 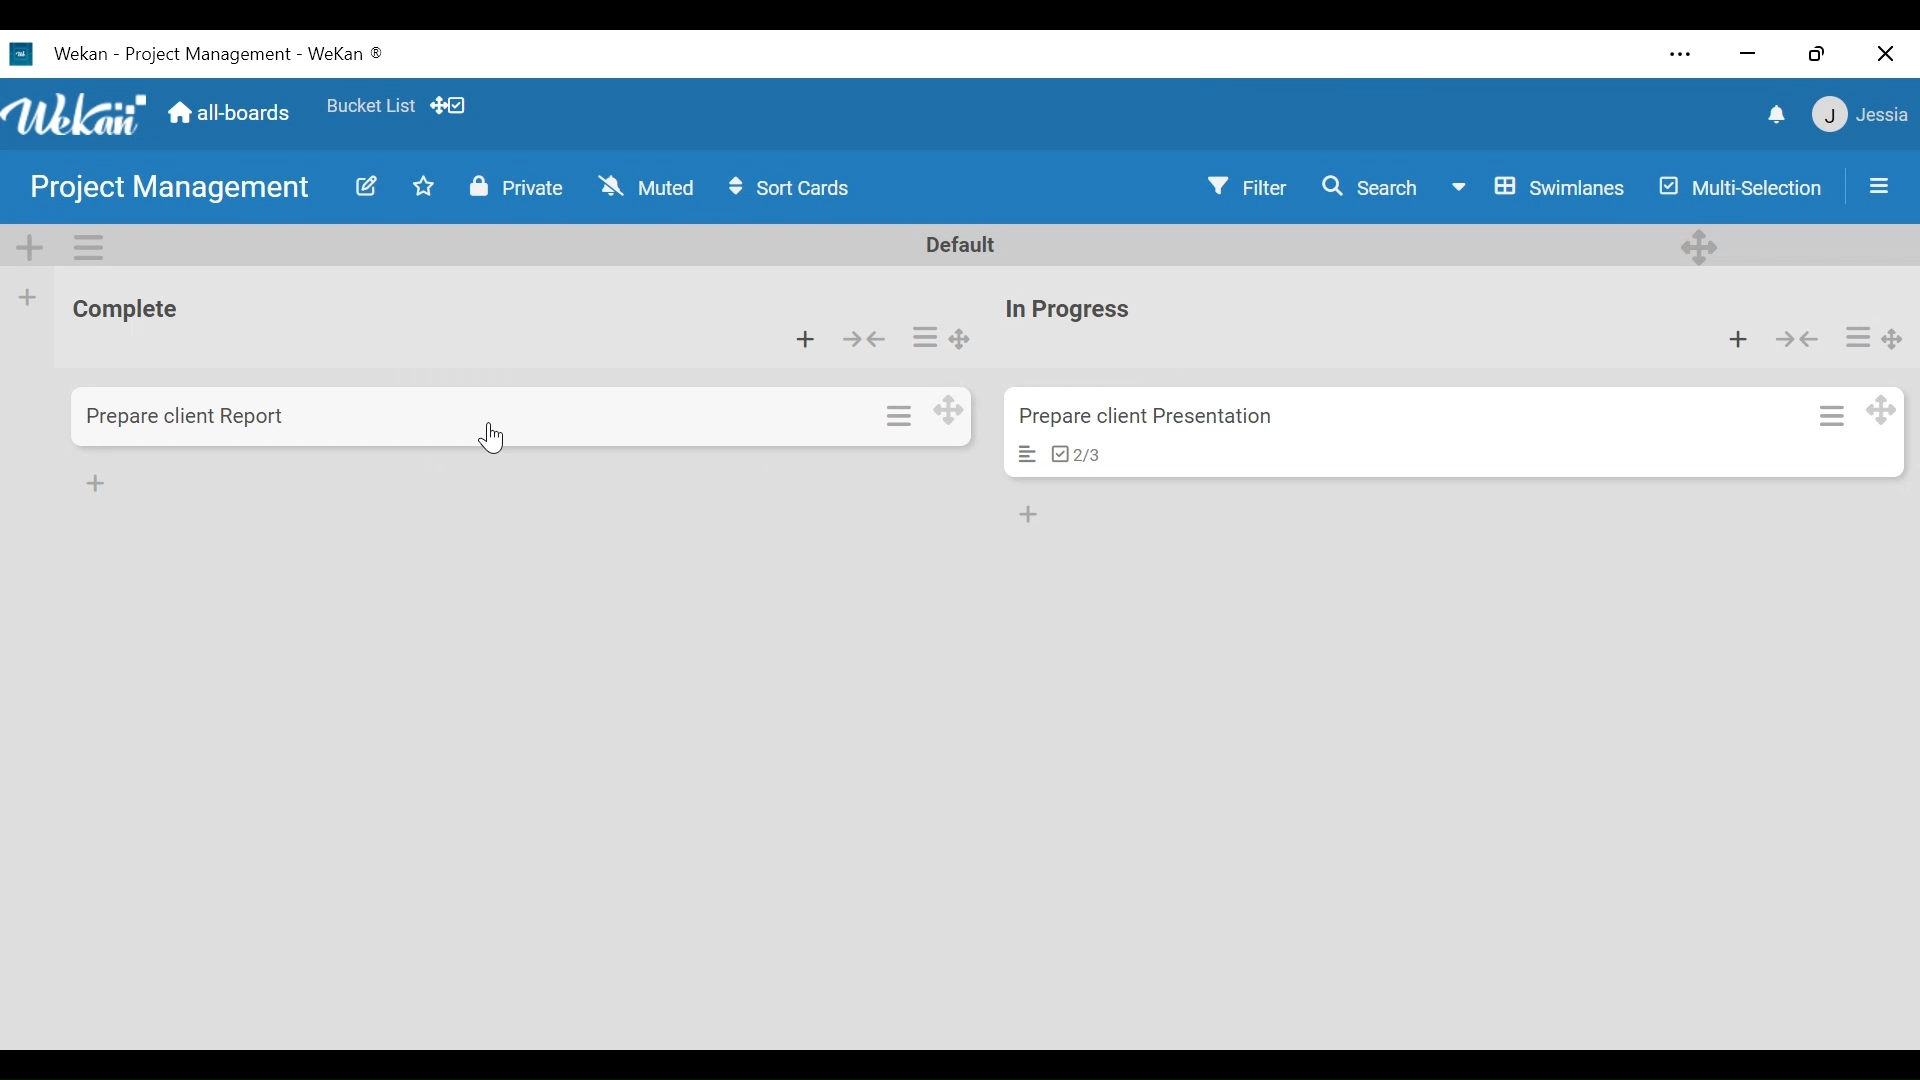 I want to click on Settings and more, so click(x=1682, y=55).